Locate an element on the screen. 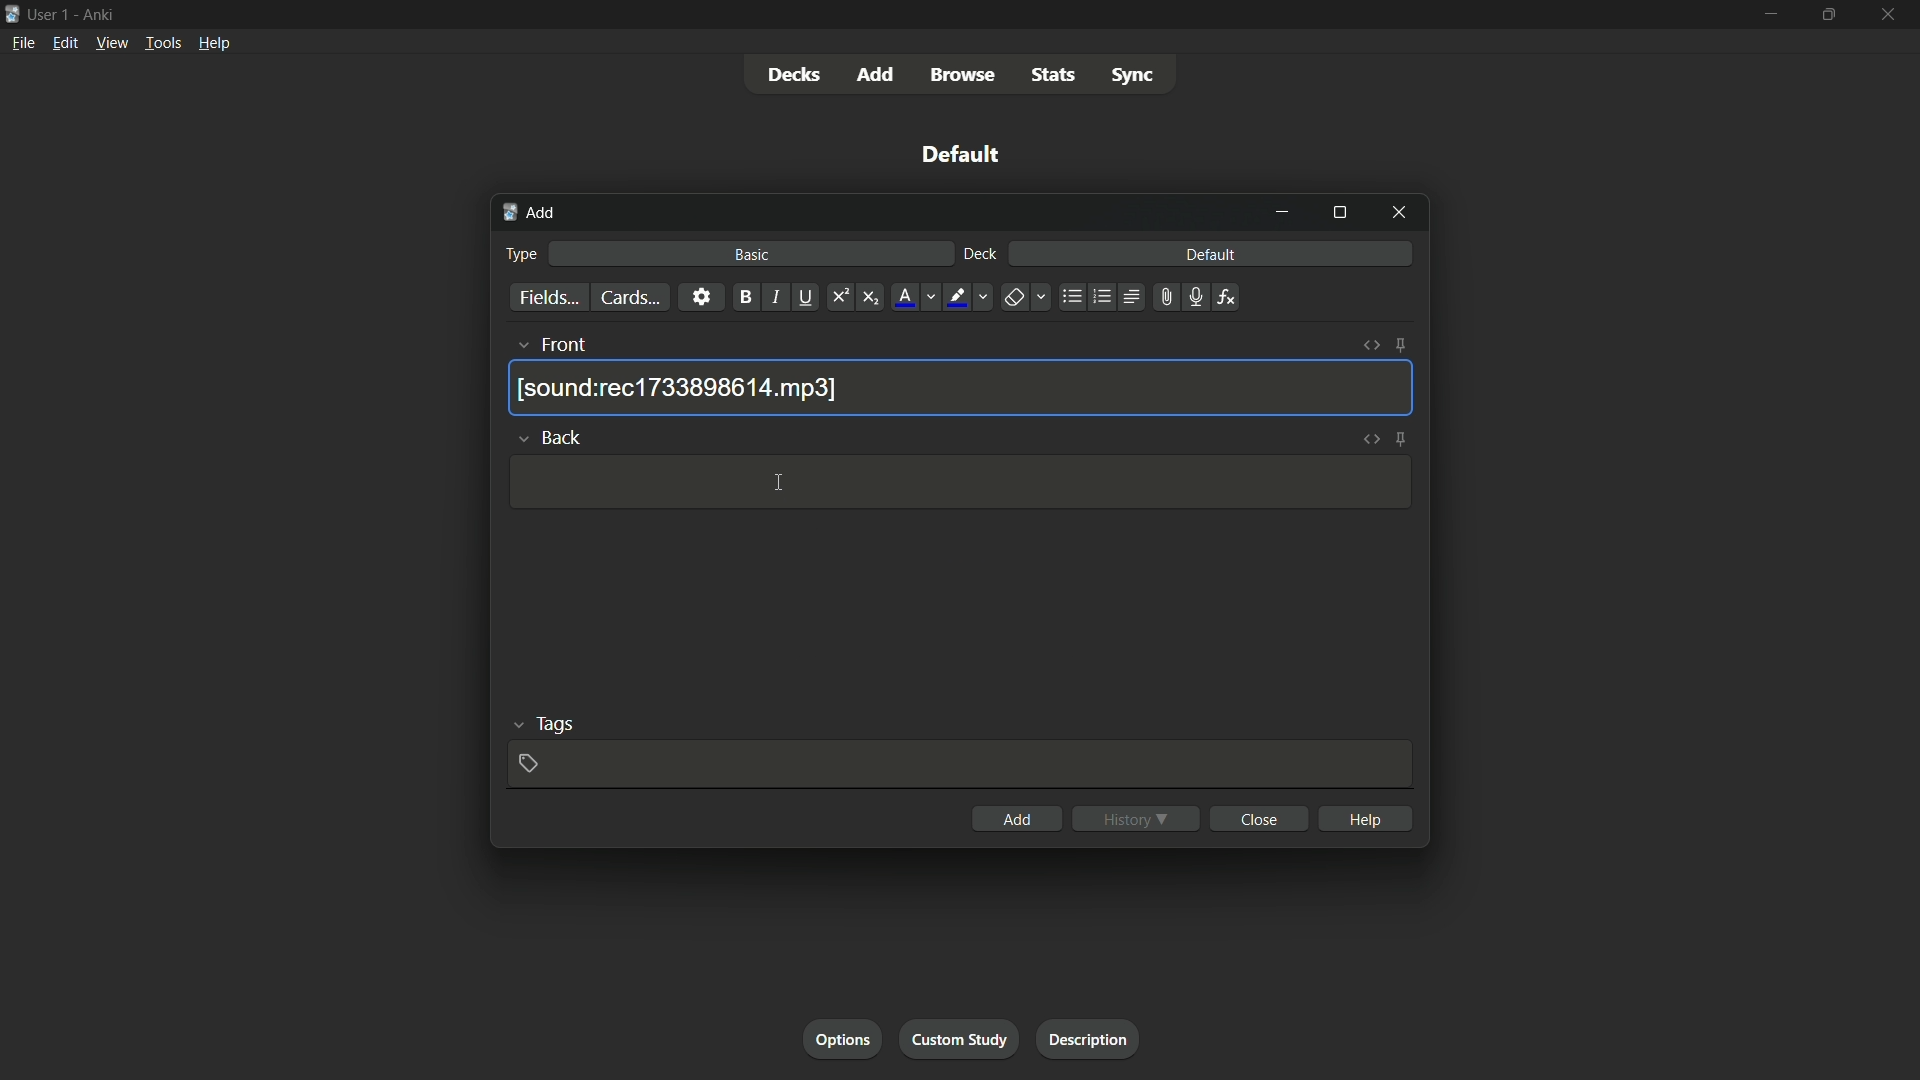  history is located at coordinates (1136, 818).